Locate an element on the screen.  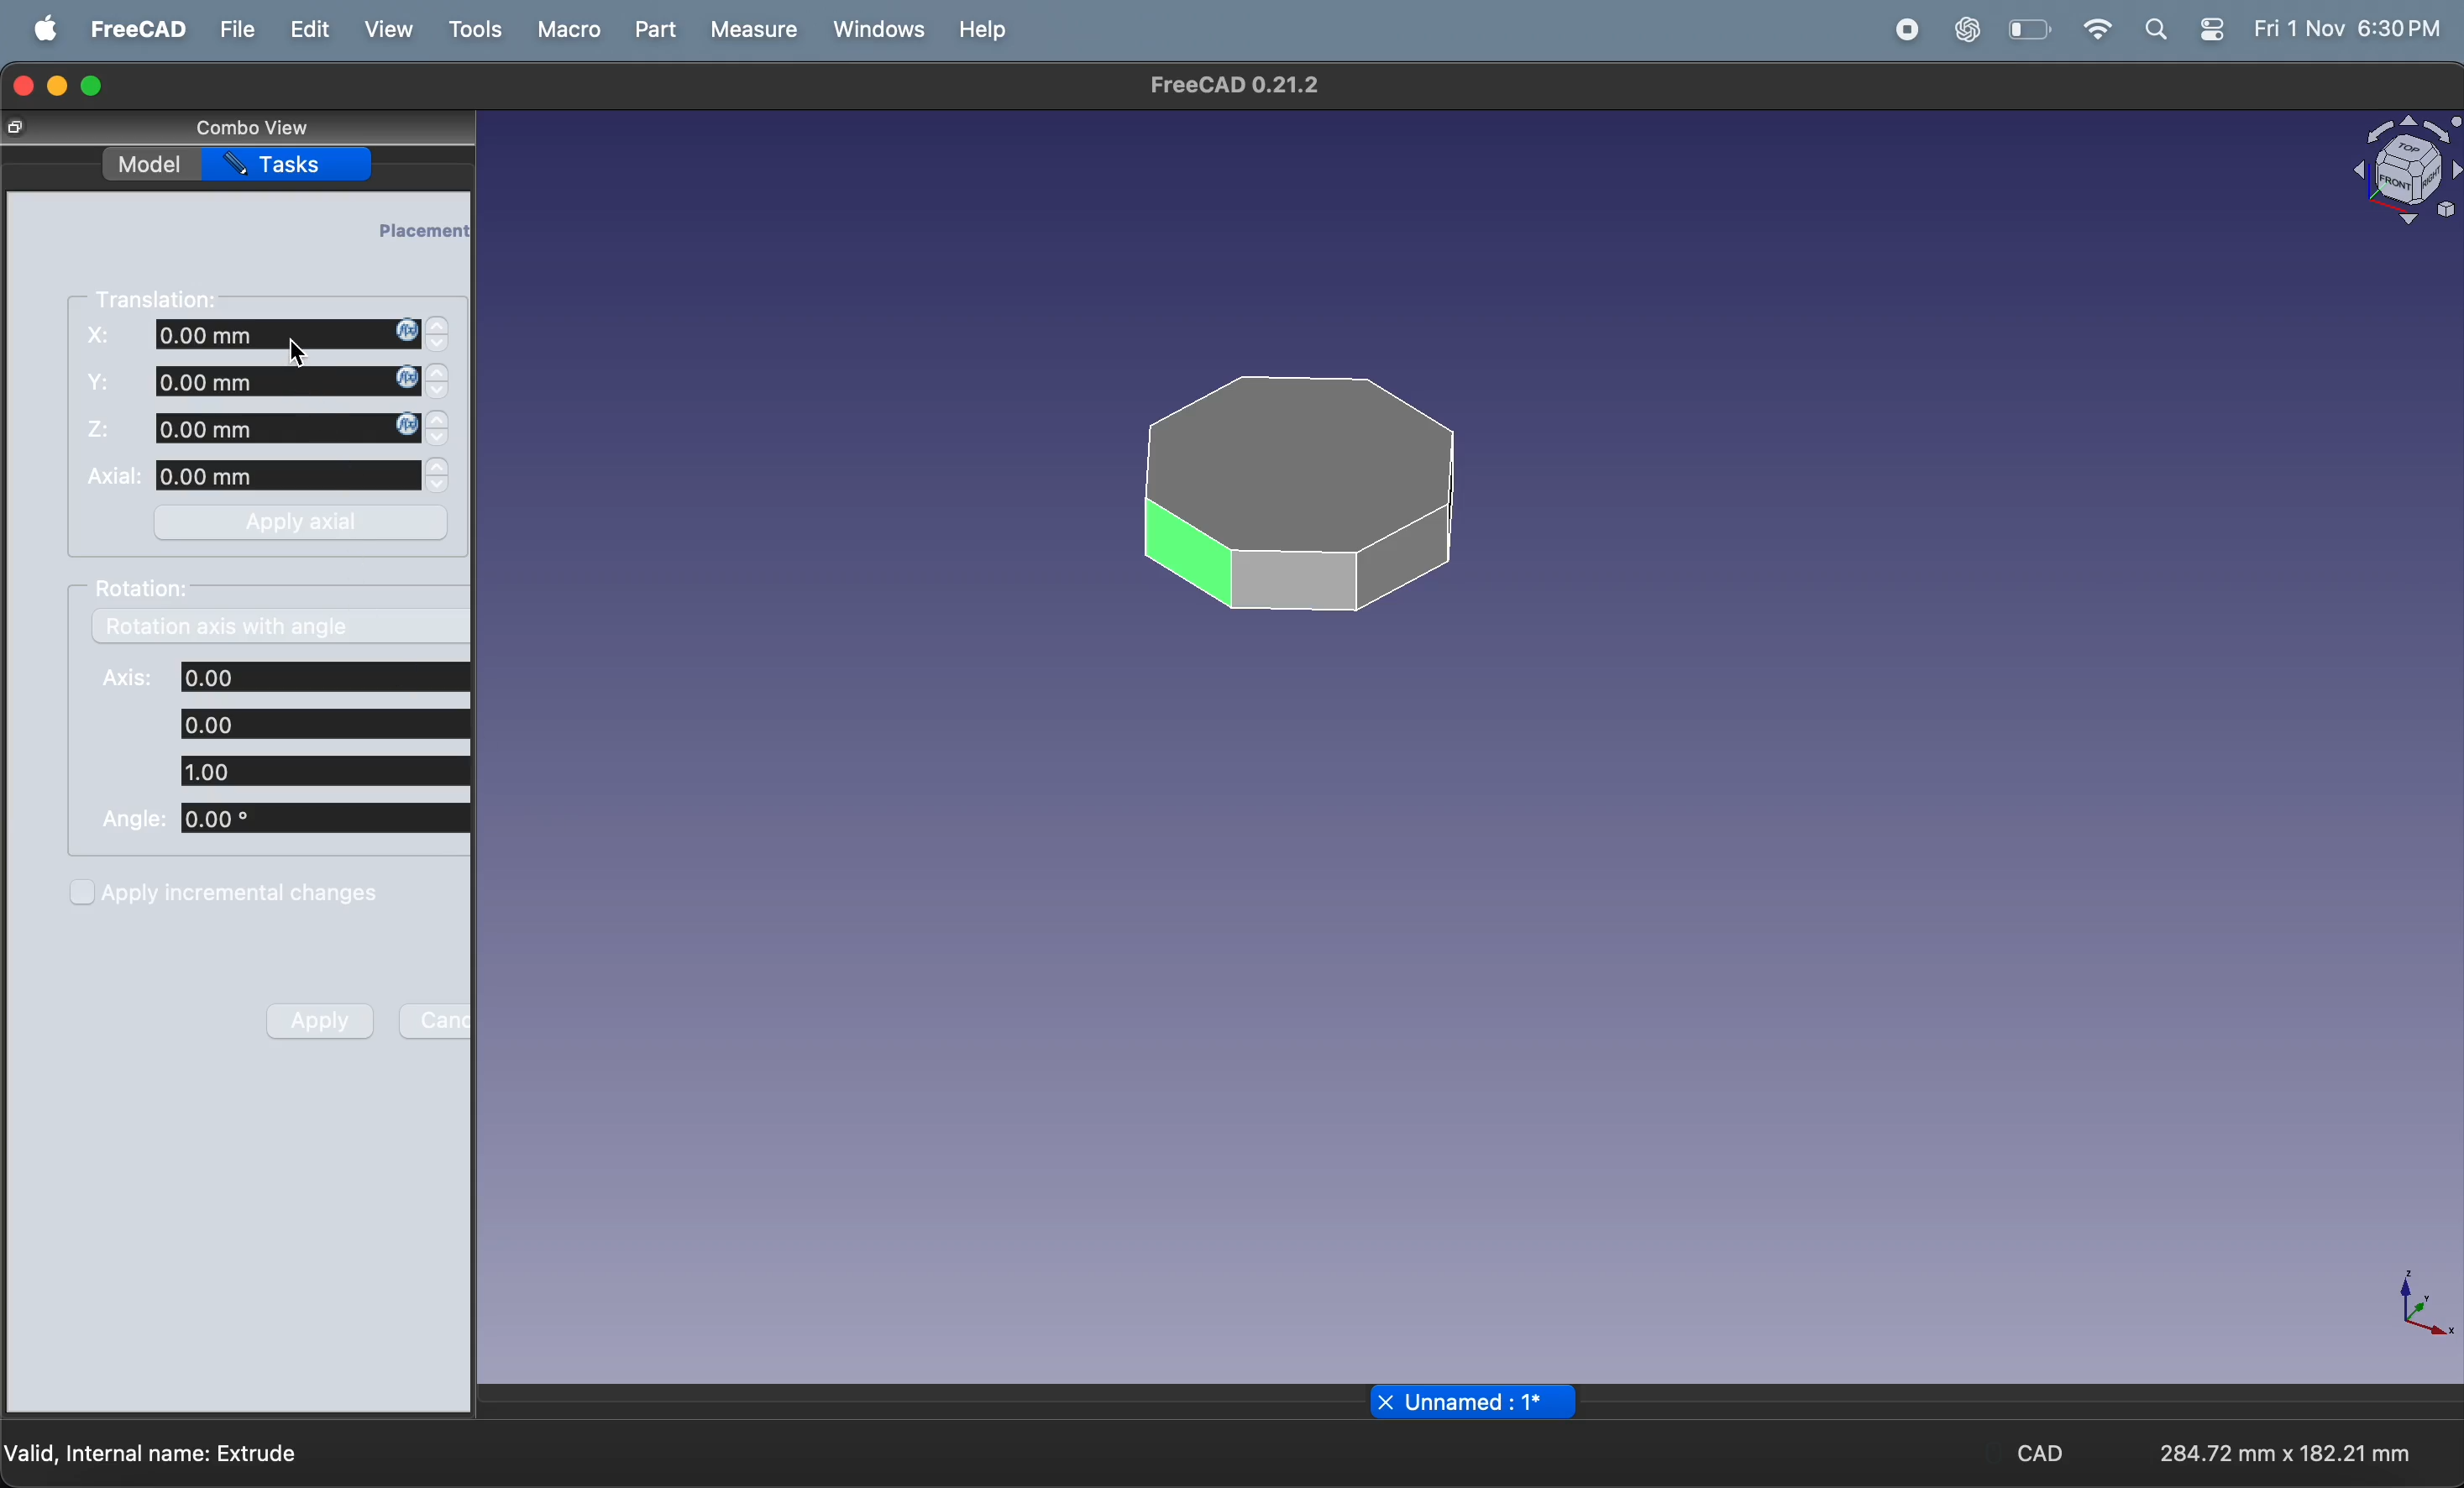
model is located at coordinates (148, 162).